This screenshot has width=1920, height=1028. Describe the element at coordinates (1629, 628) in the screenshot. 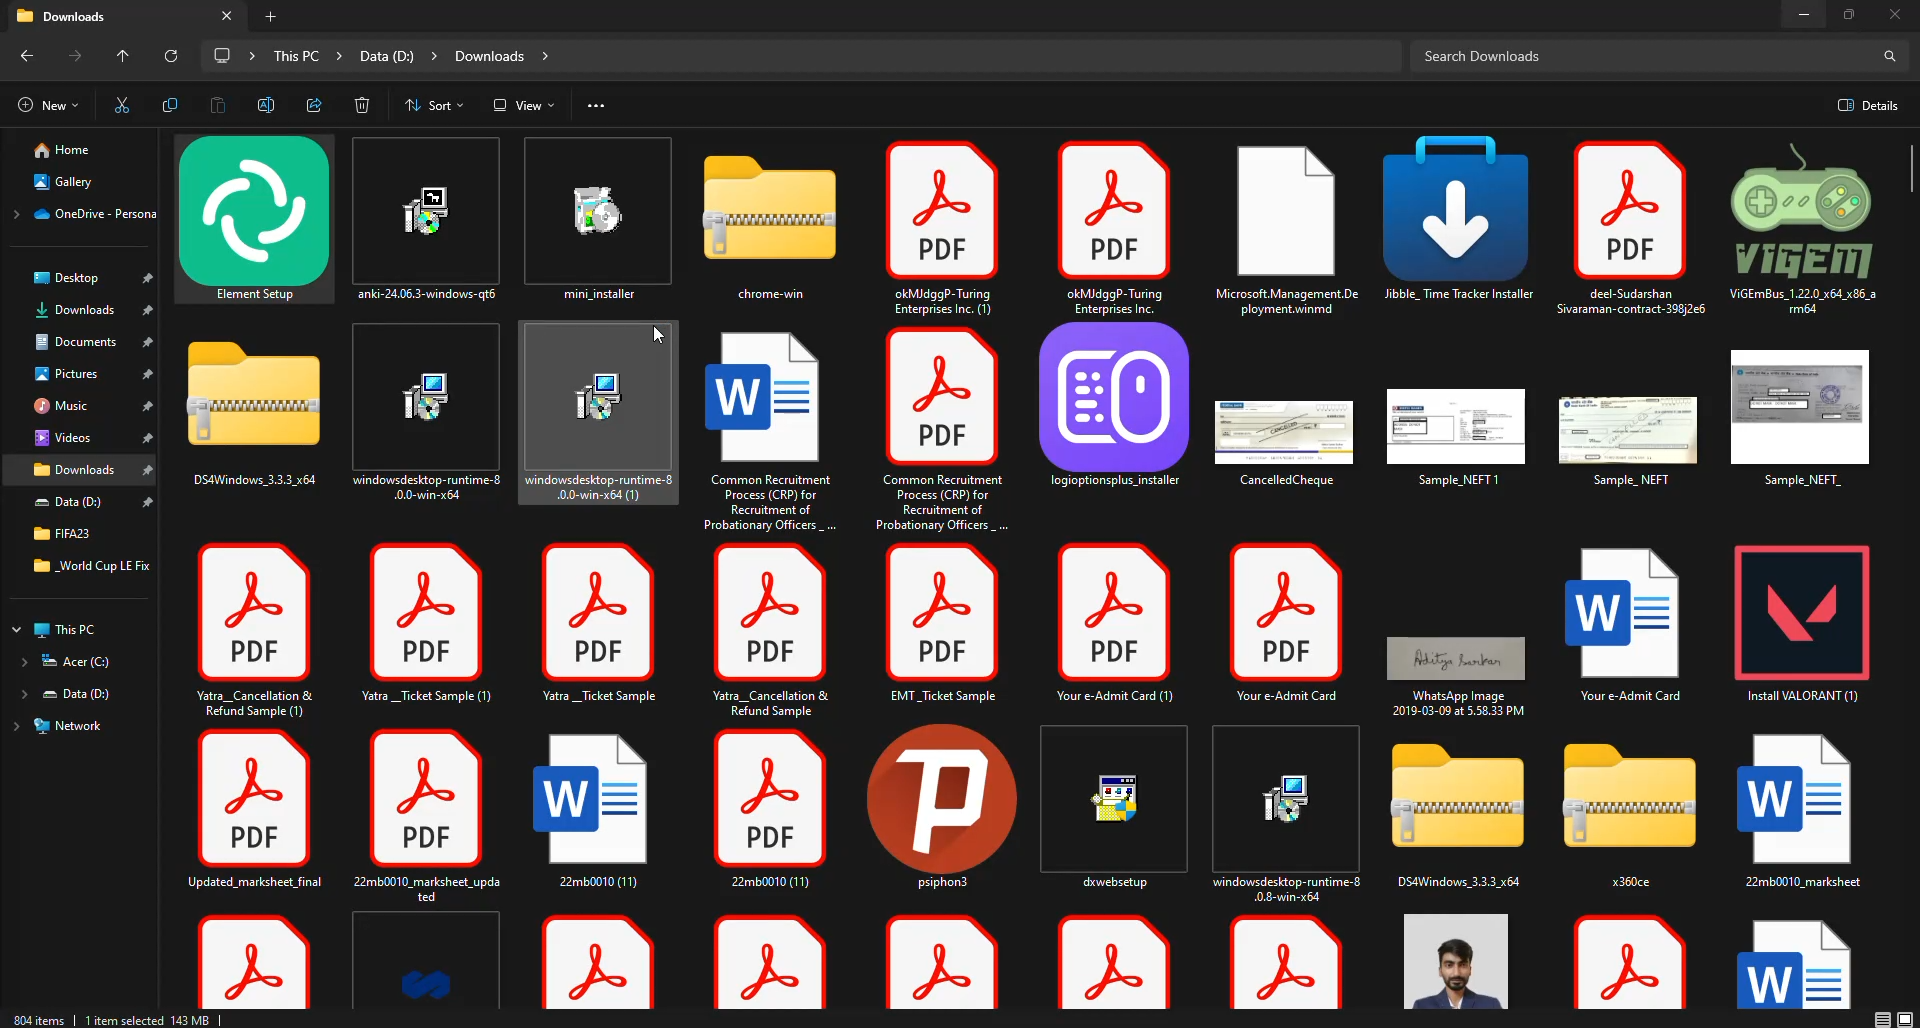

I see `word file` at that location.